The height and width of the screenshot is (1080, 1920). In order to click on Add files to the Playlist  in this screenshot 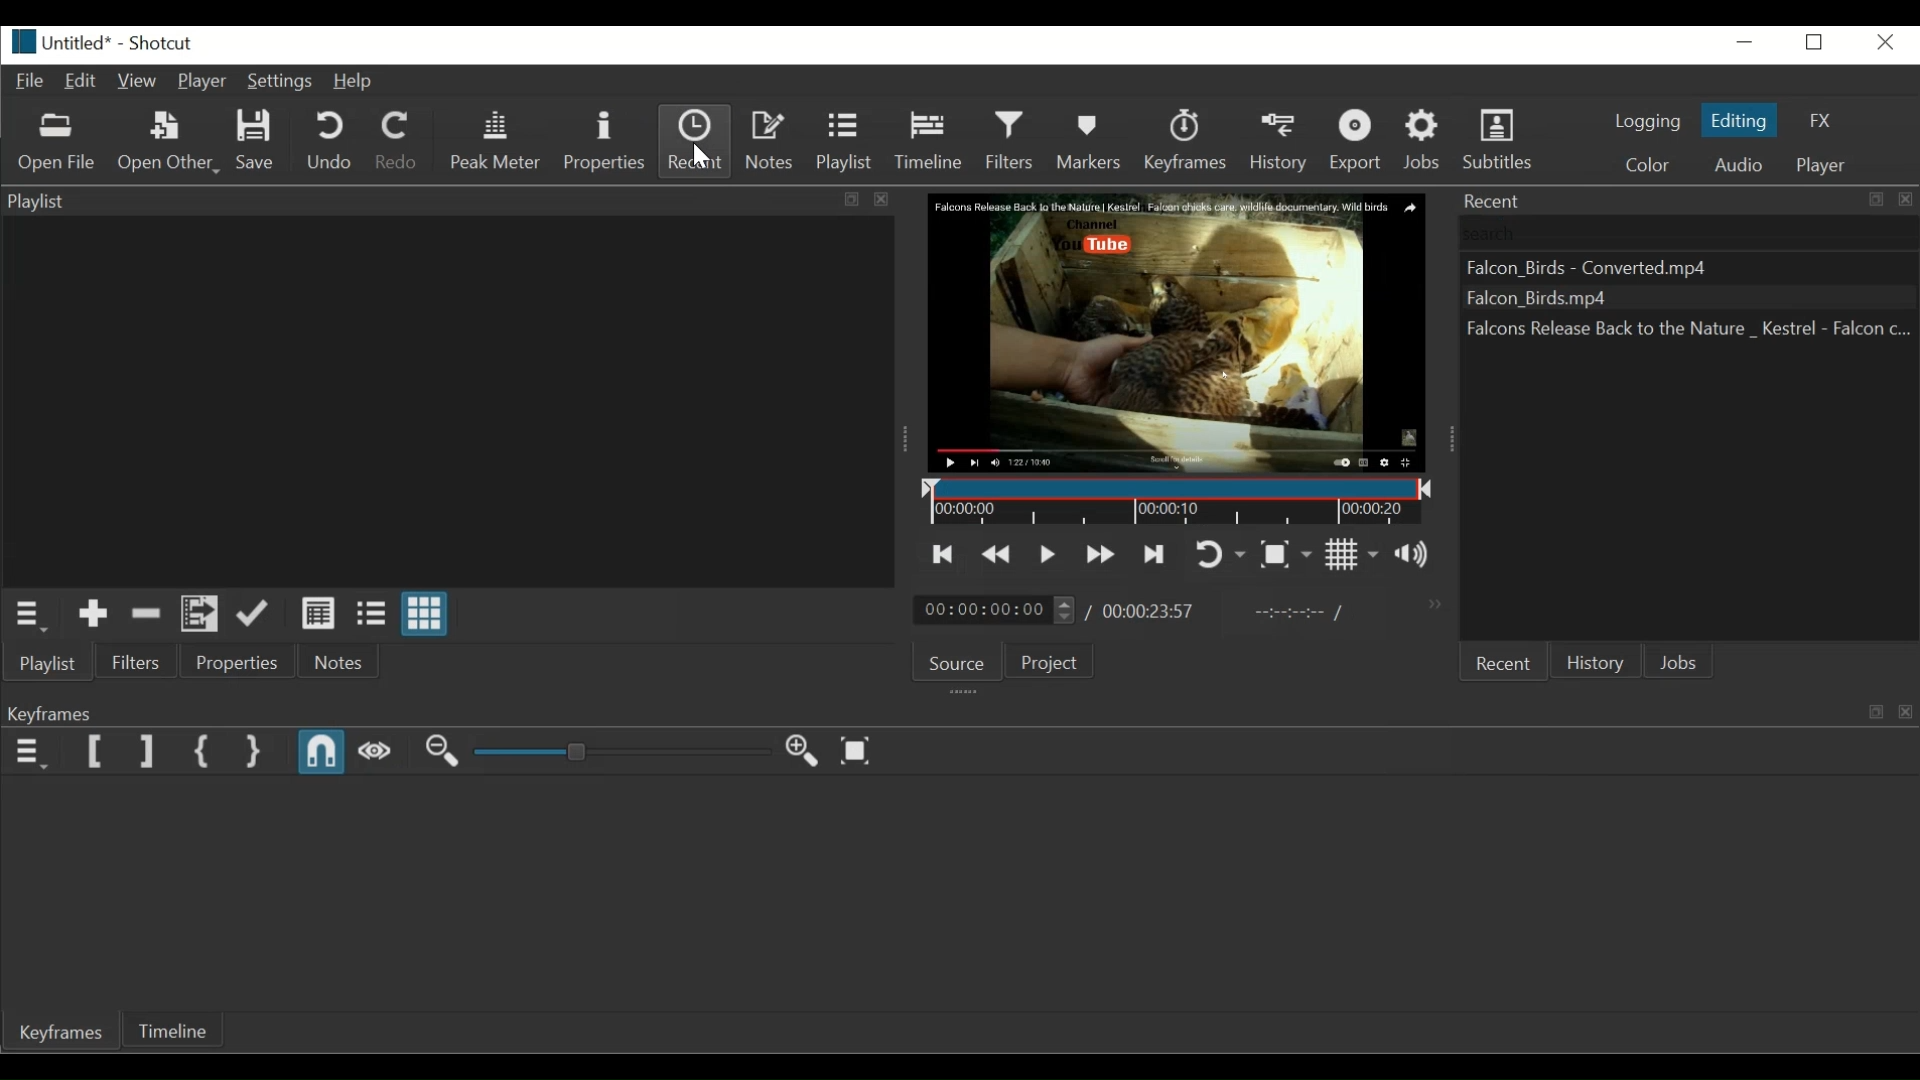, I will do `click(201, 615)`.